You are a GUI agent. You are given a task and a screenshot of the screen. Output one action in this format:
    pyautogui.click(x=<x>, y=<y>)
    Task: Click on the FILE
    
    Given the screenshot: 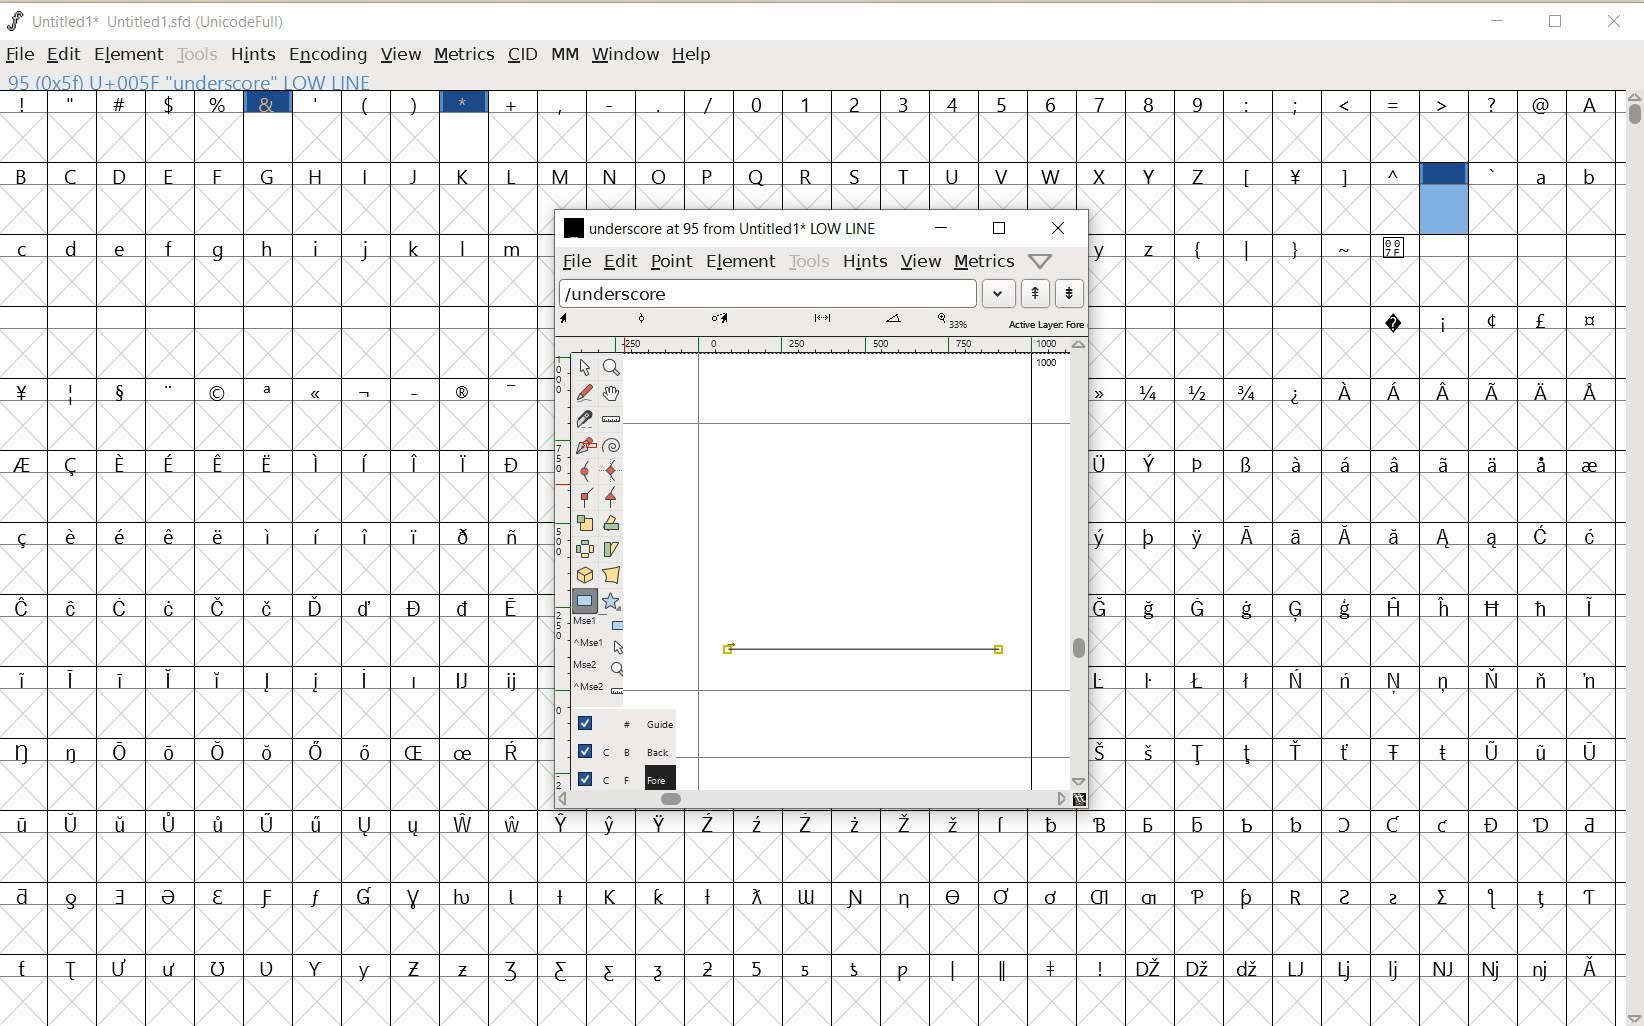 What is the action you would take?
    pyautogui.click(x=575, y=262)
    